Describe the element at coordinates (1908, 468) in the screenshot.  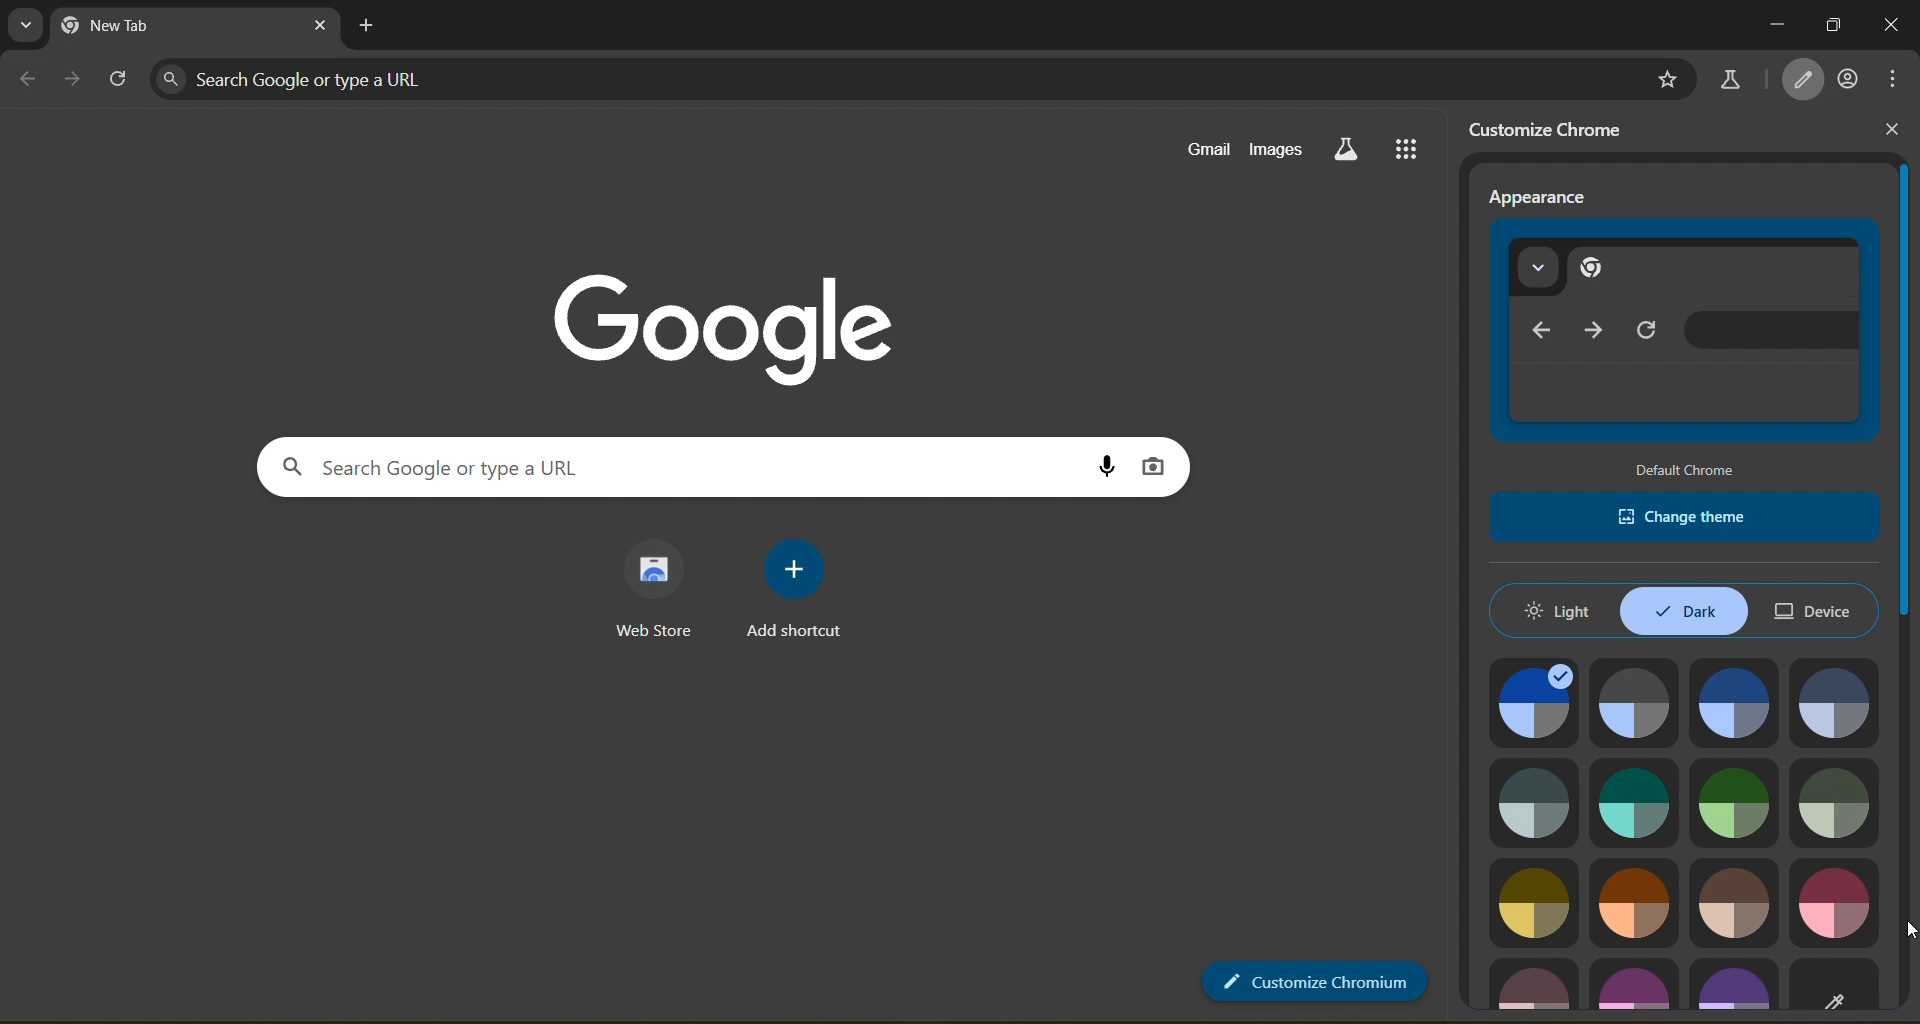
I see `slider` at that location.